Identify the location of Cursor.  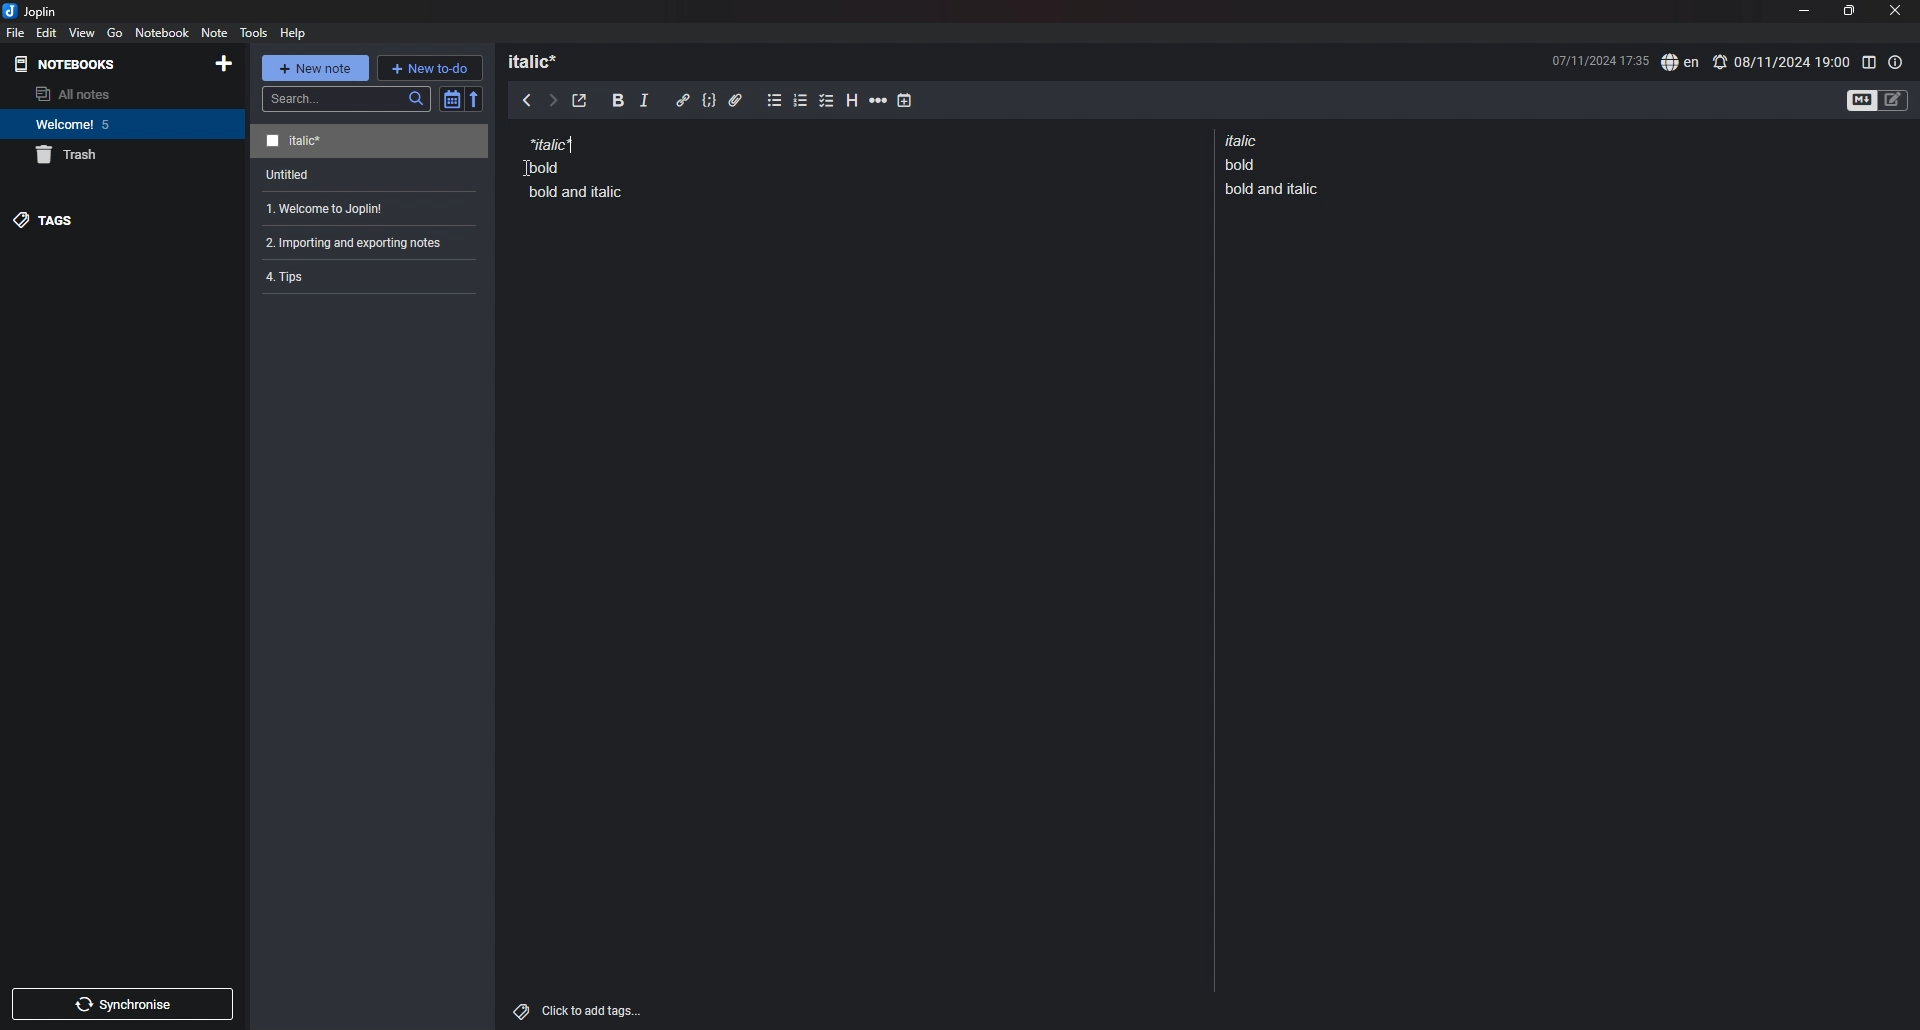
(527, 165).